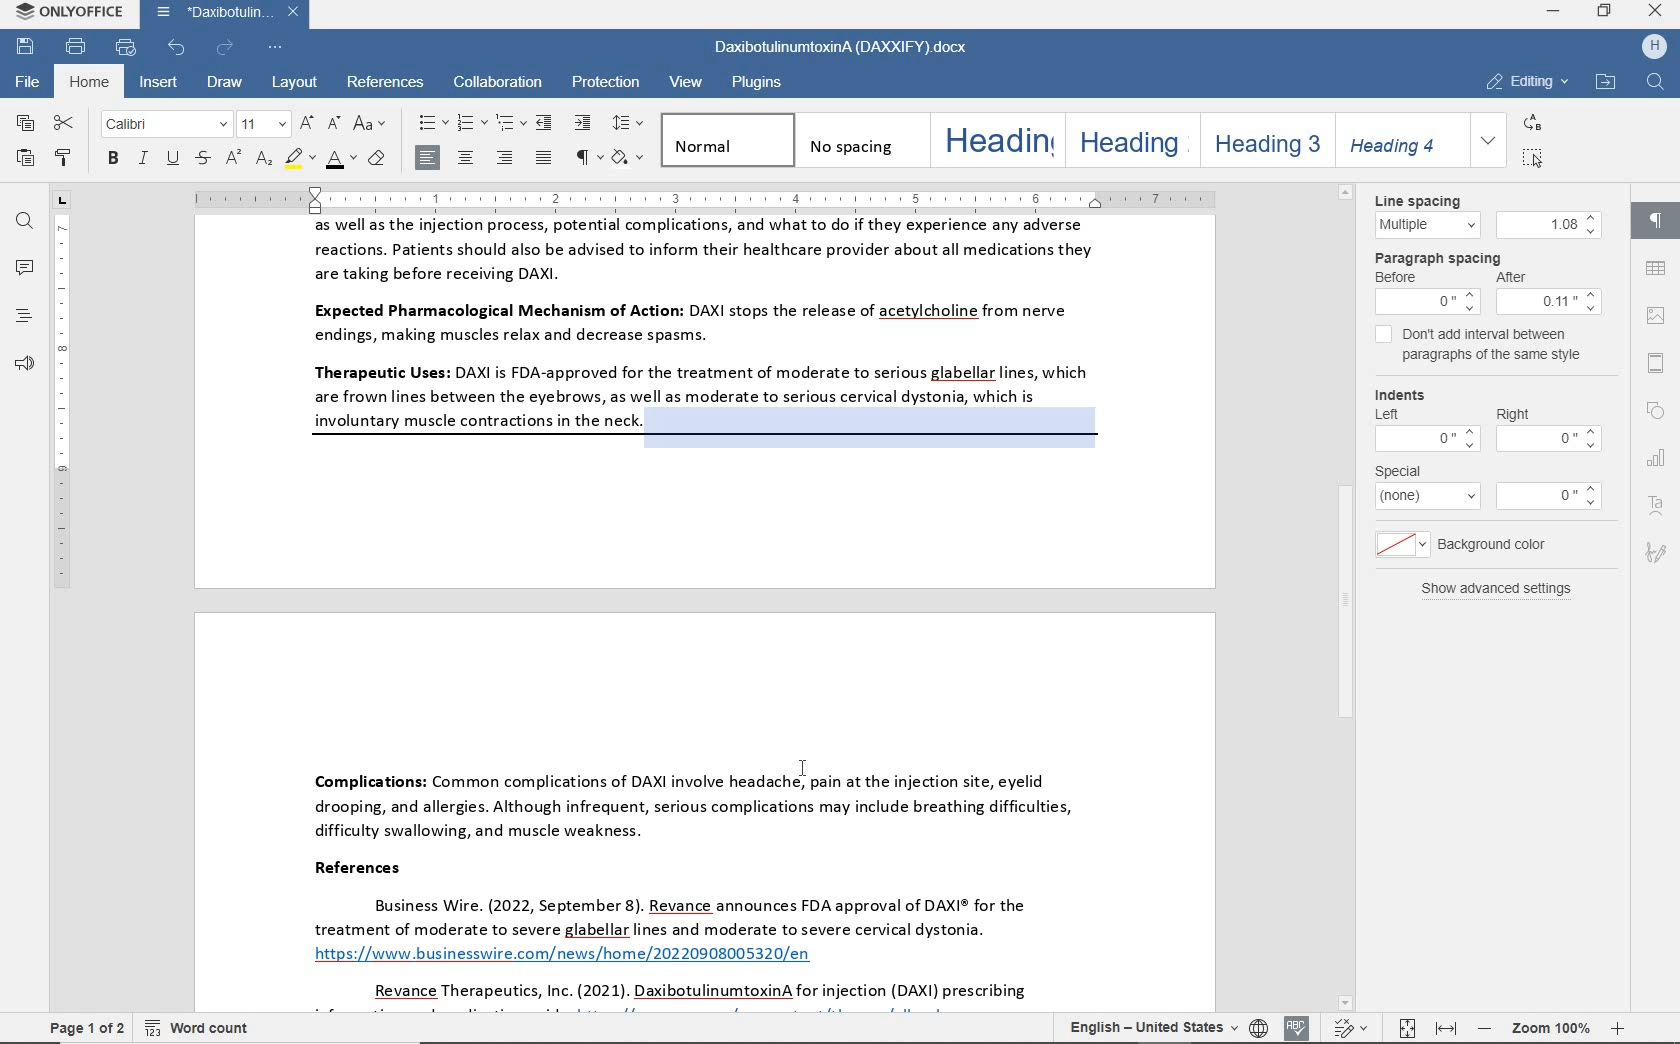  I want to click on underline, so click(172, 160).